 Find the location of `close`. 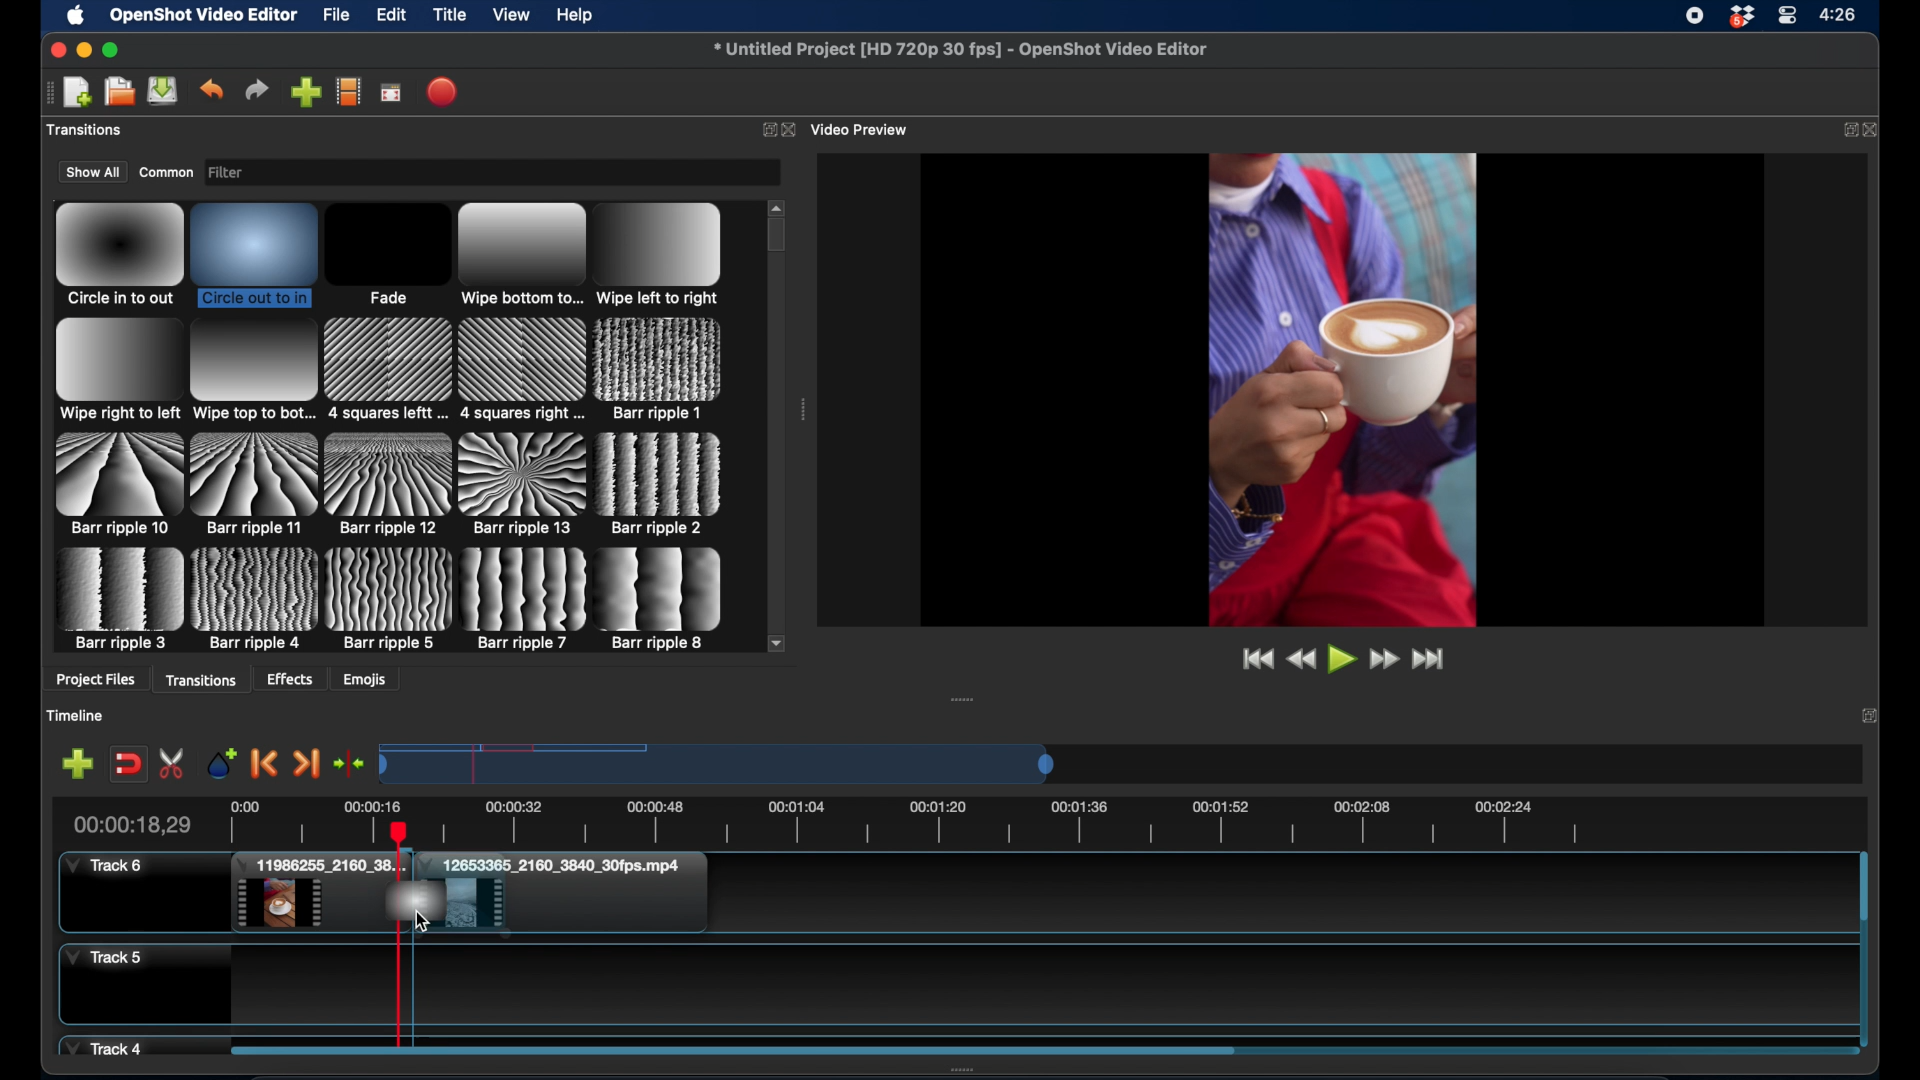

close is located at coordinates (1875, 129).